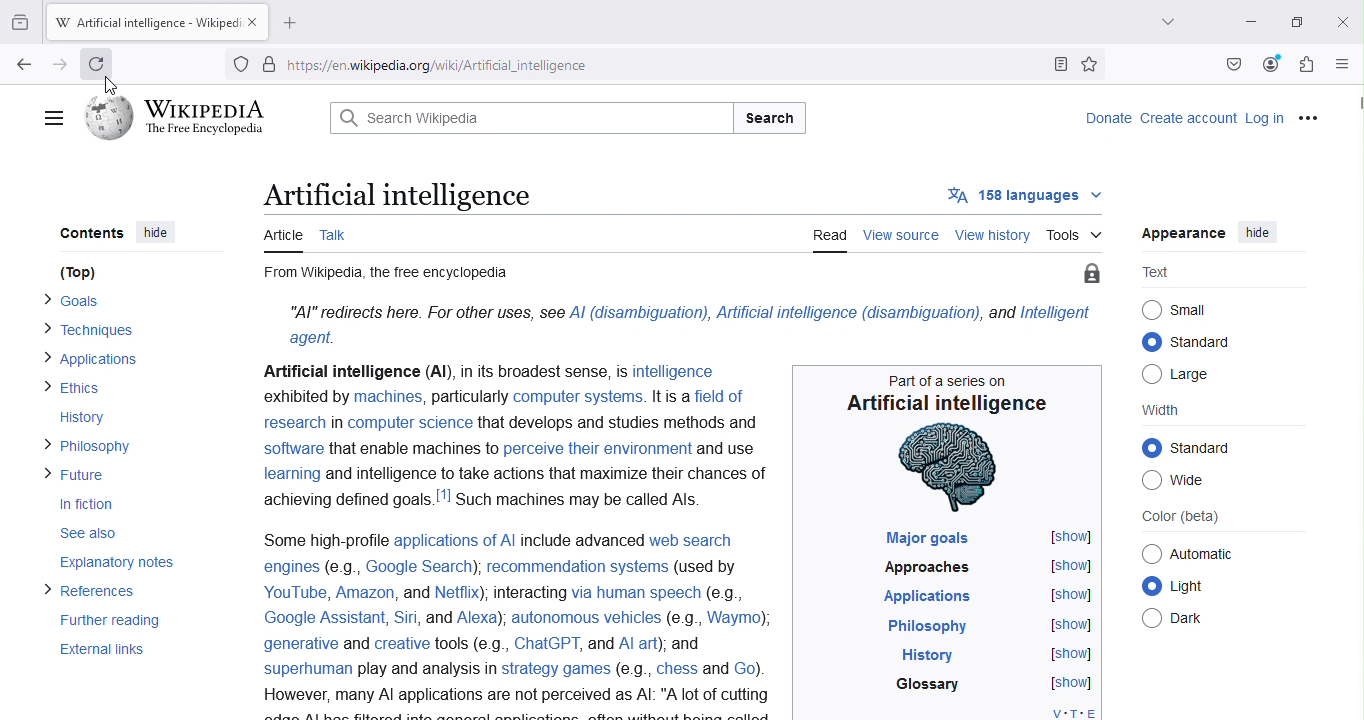 This screenshot has width=1364, height=720. Describe the element at coordinates (402, 646) in the screenshot. I see `Creative` at that location.